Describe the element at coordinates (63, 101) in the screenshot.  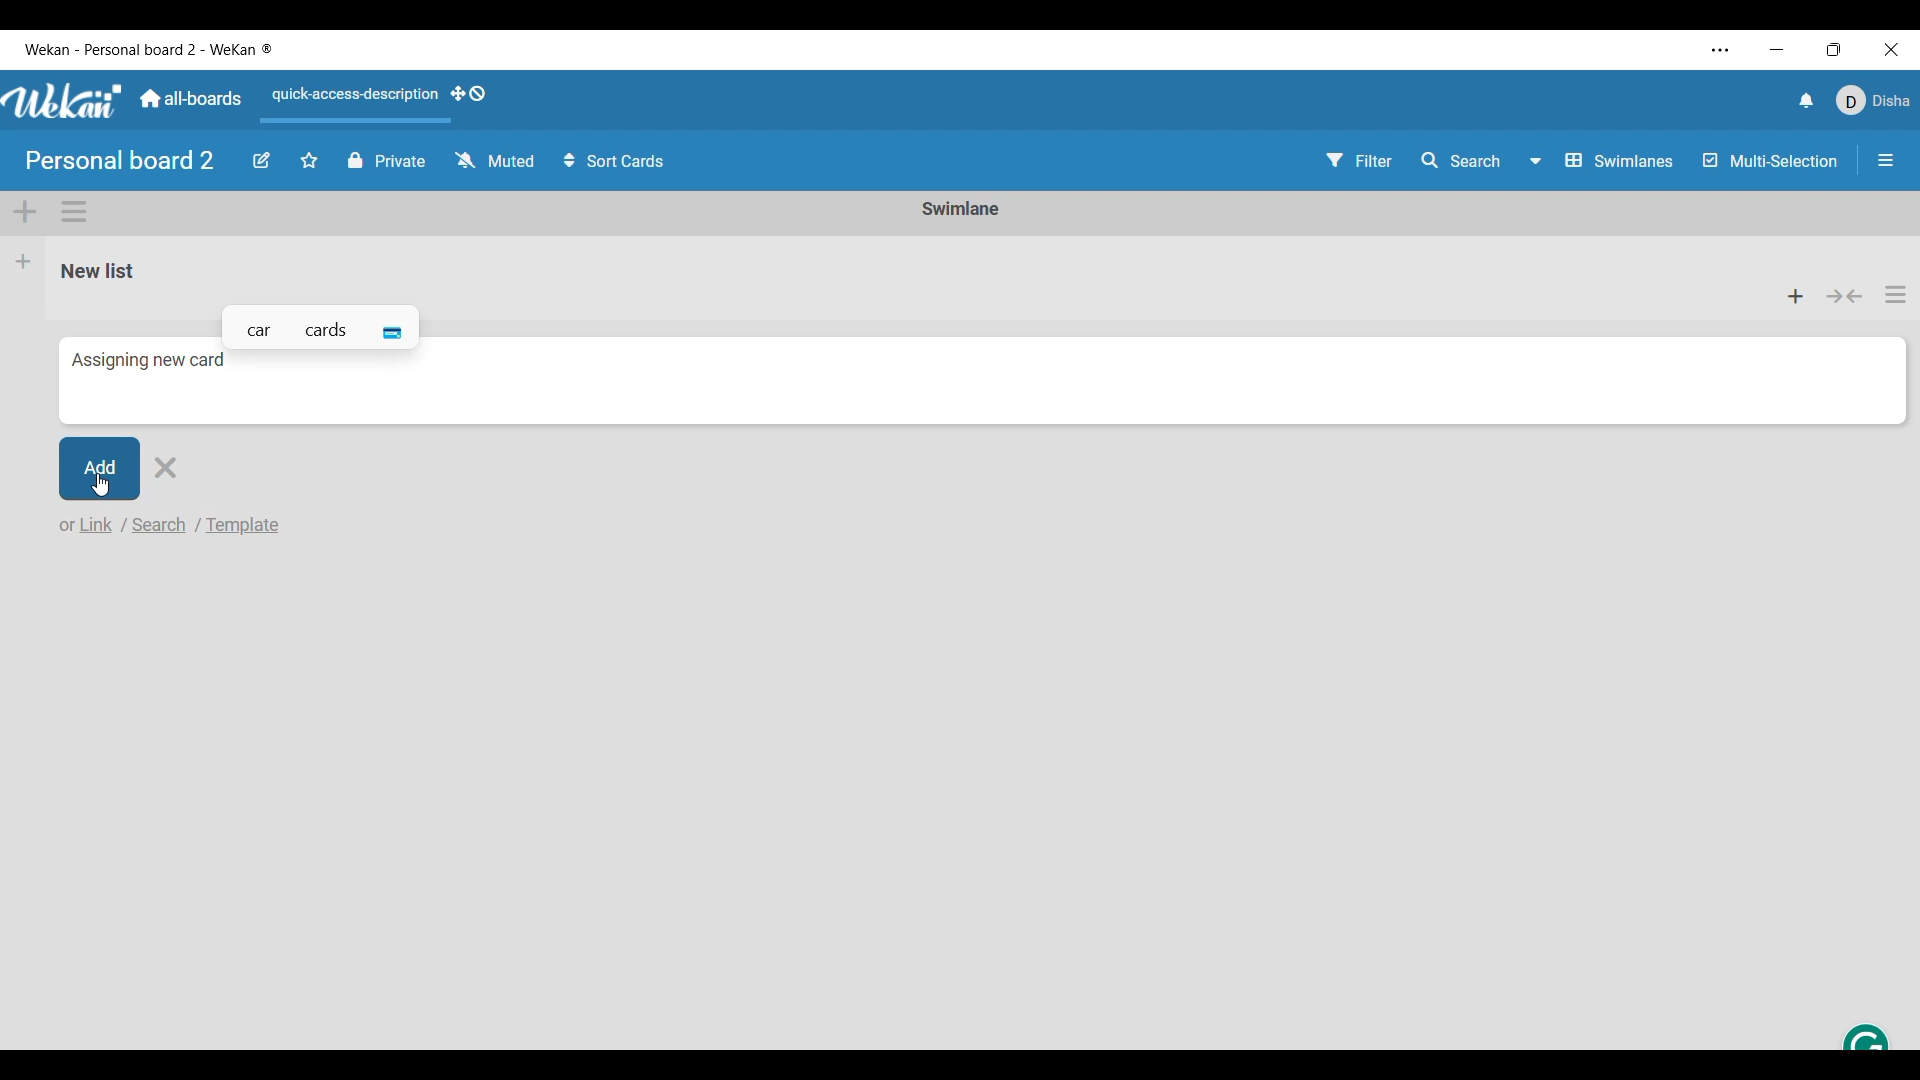
I see `Software logo` at that location.